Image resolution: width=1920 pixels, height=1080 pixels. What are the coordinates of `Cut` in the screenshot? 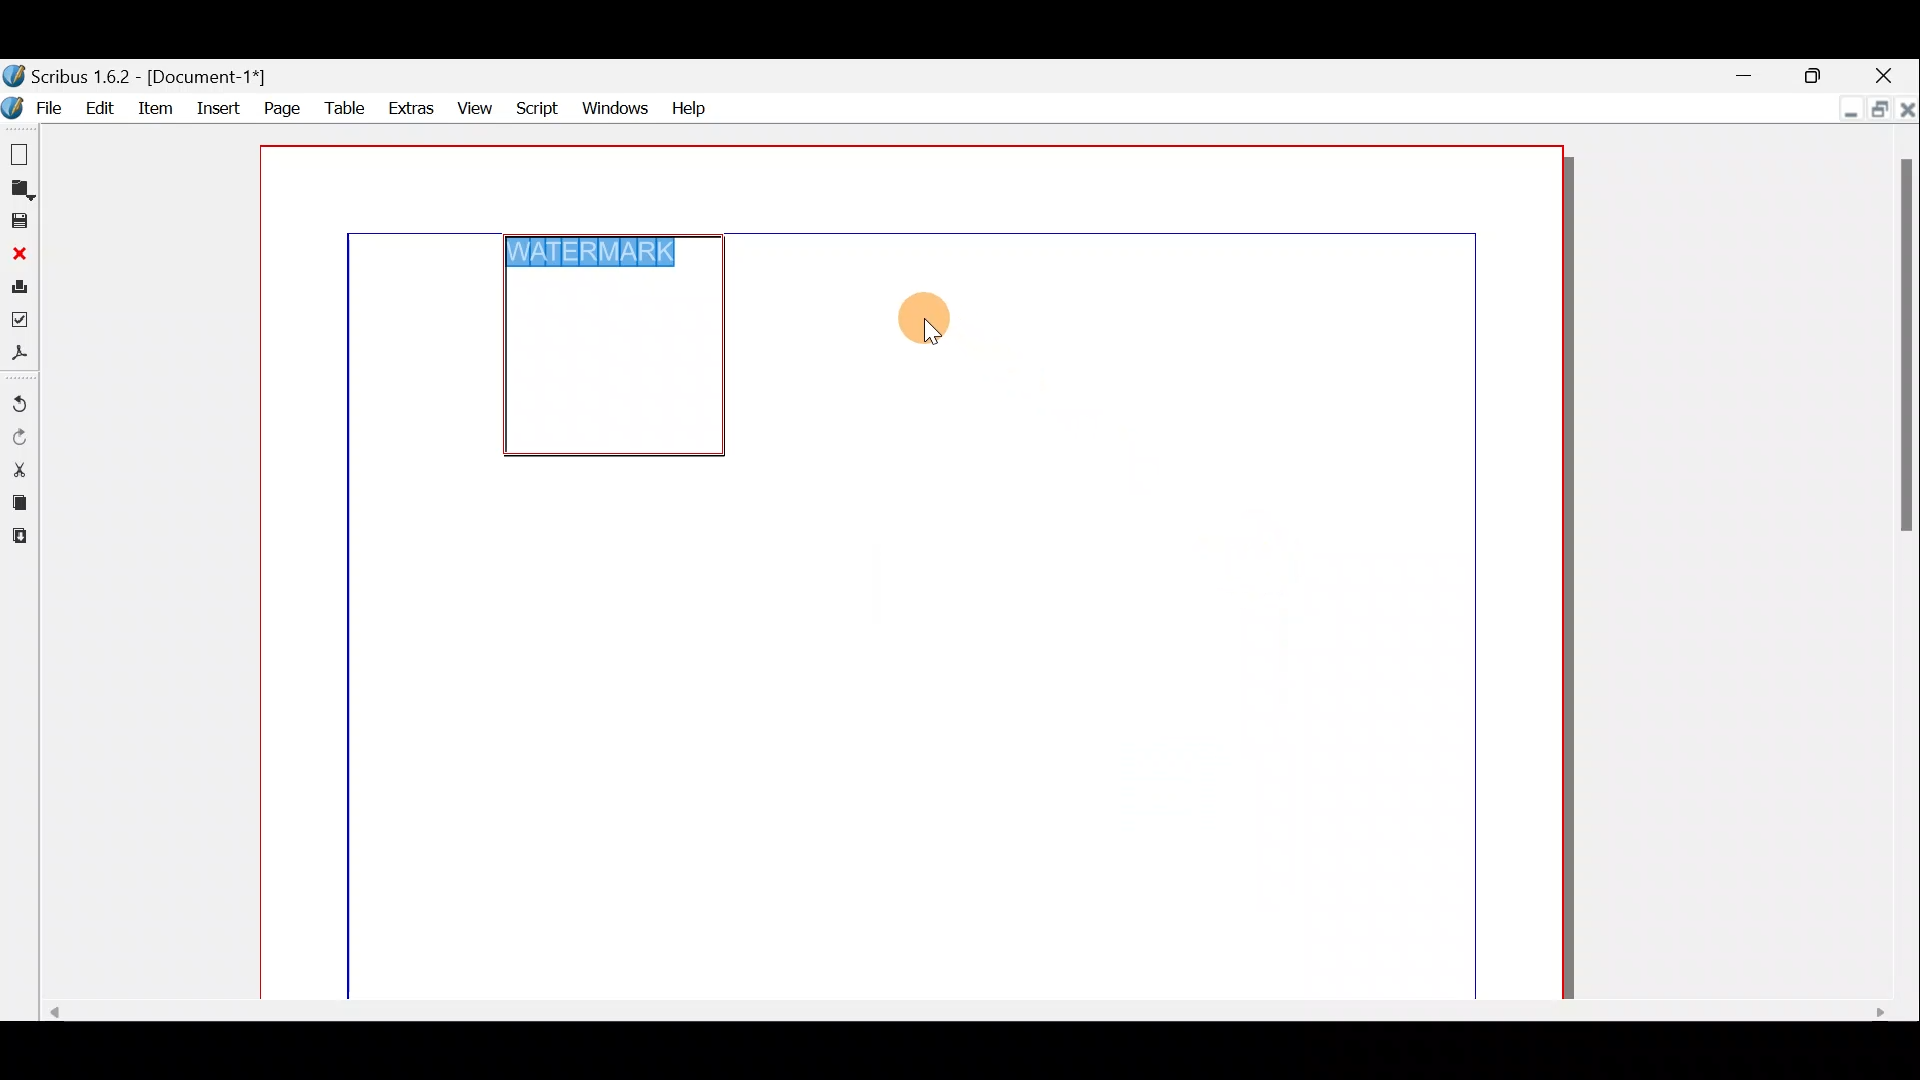 It's located at (18, 469).